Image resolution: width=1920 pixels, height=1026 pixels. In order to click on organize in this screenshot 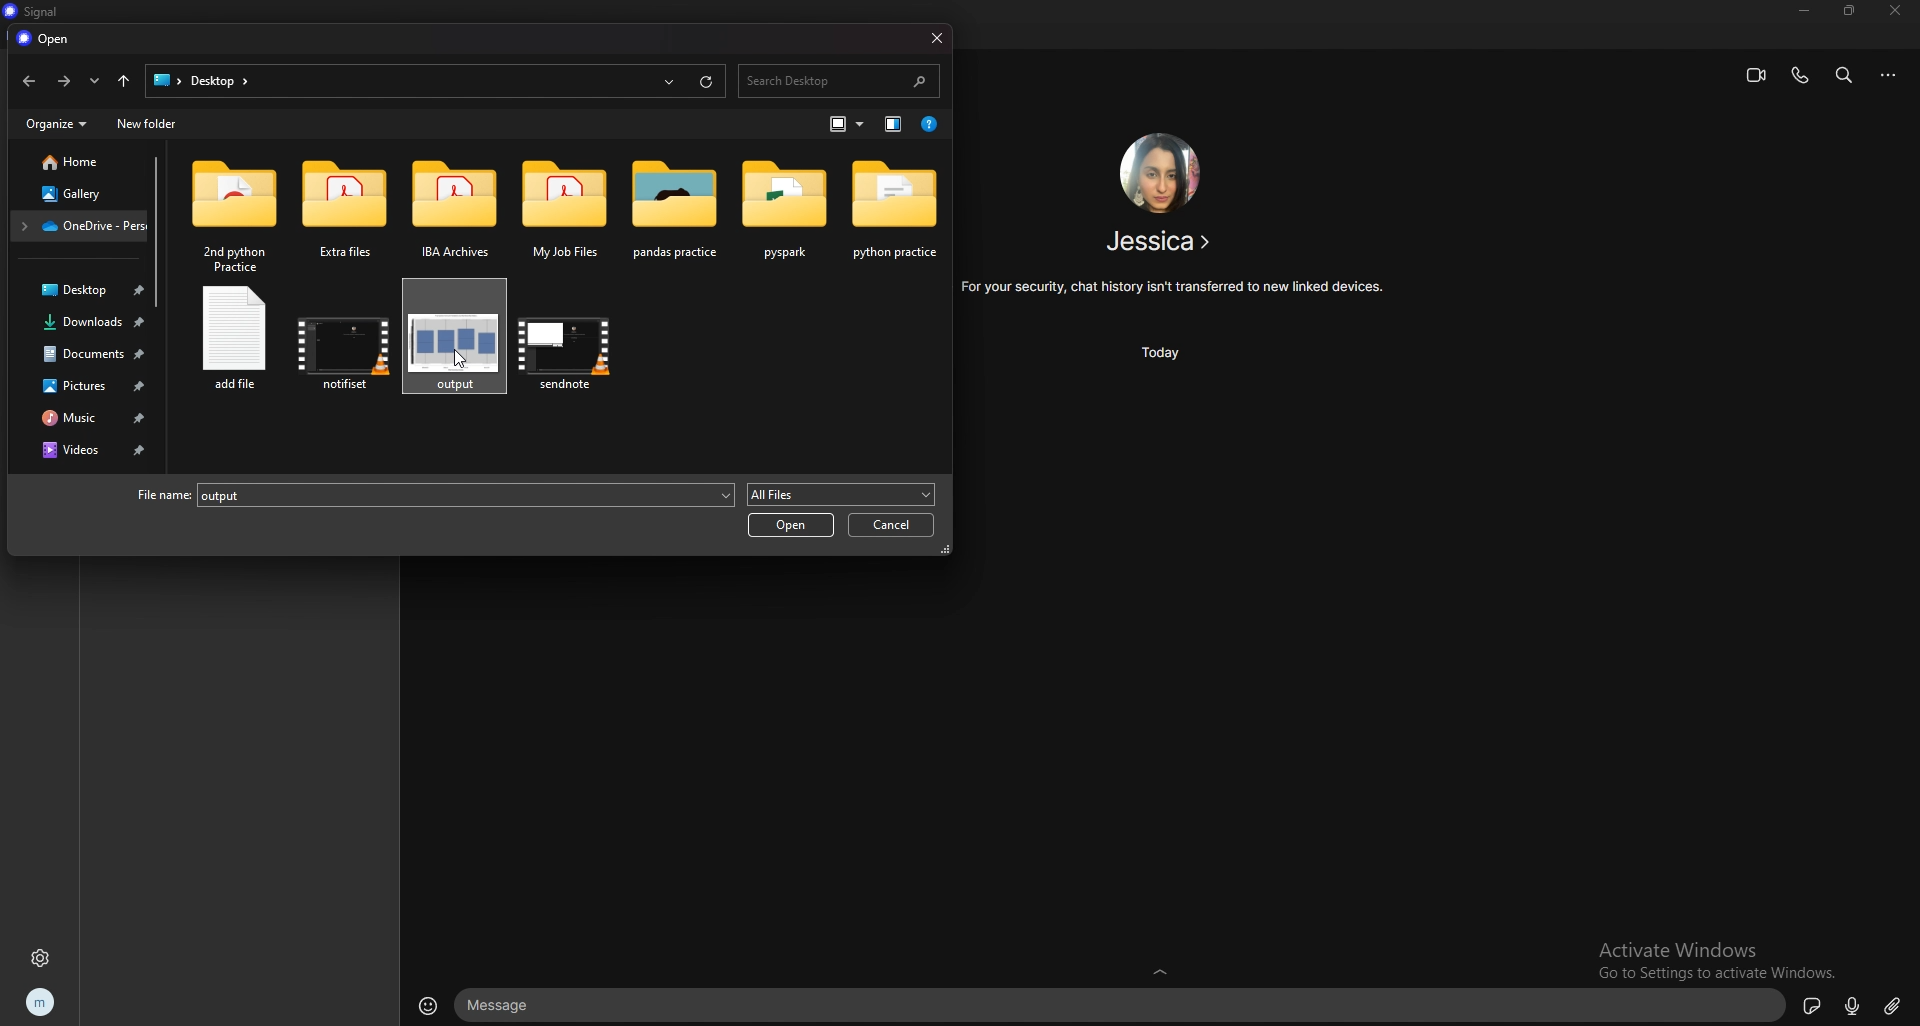, I will do `click(57, 123)`.